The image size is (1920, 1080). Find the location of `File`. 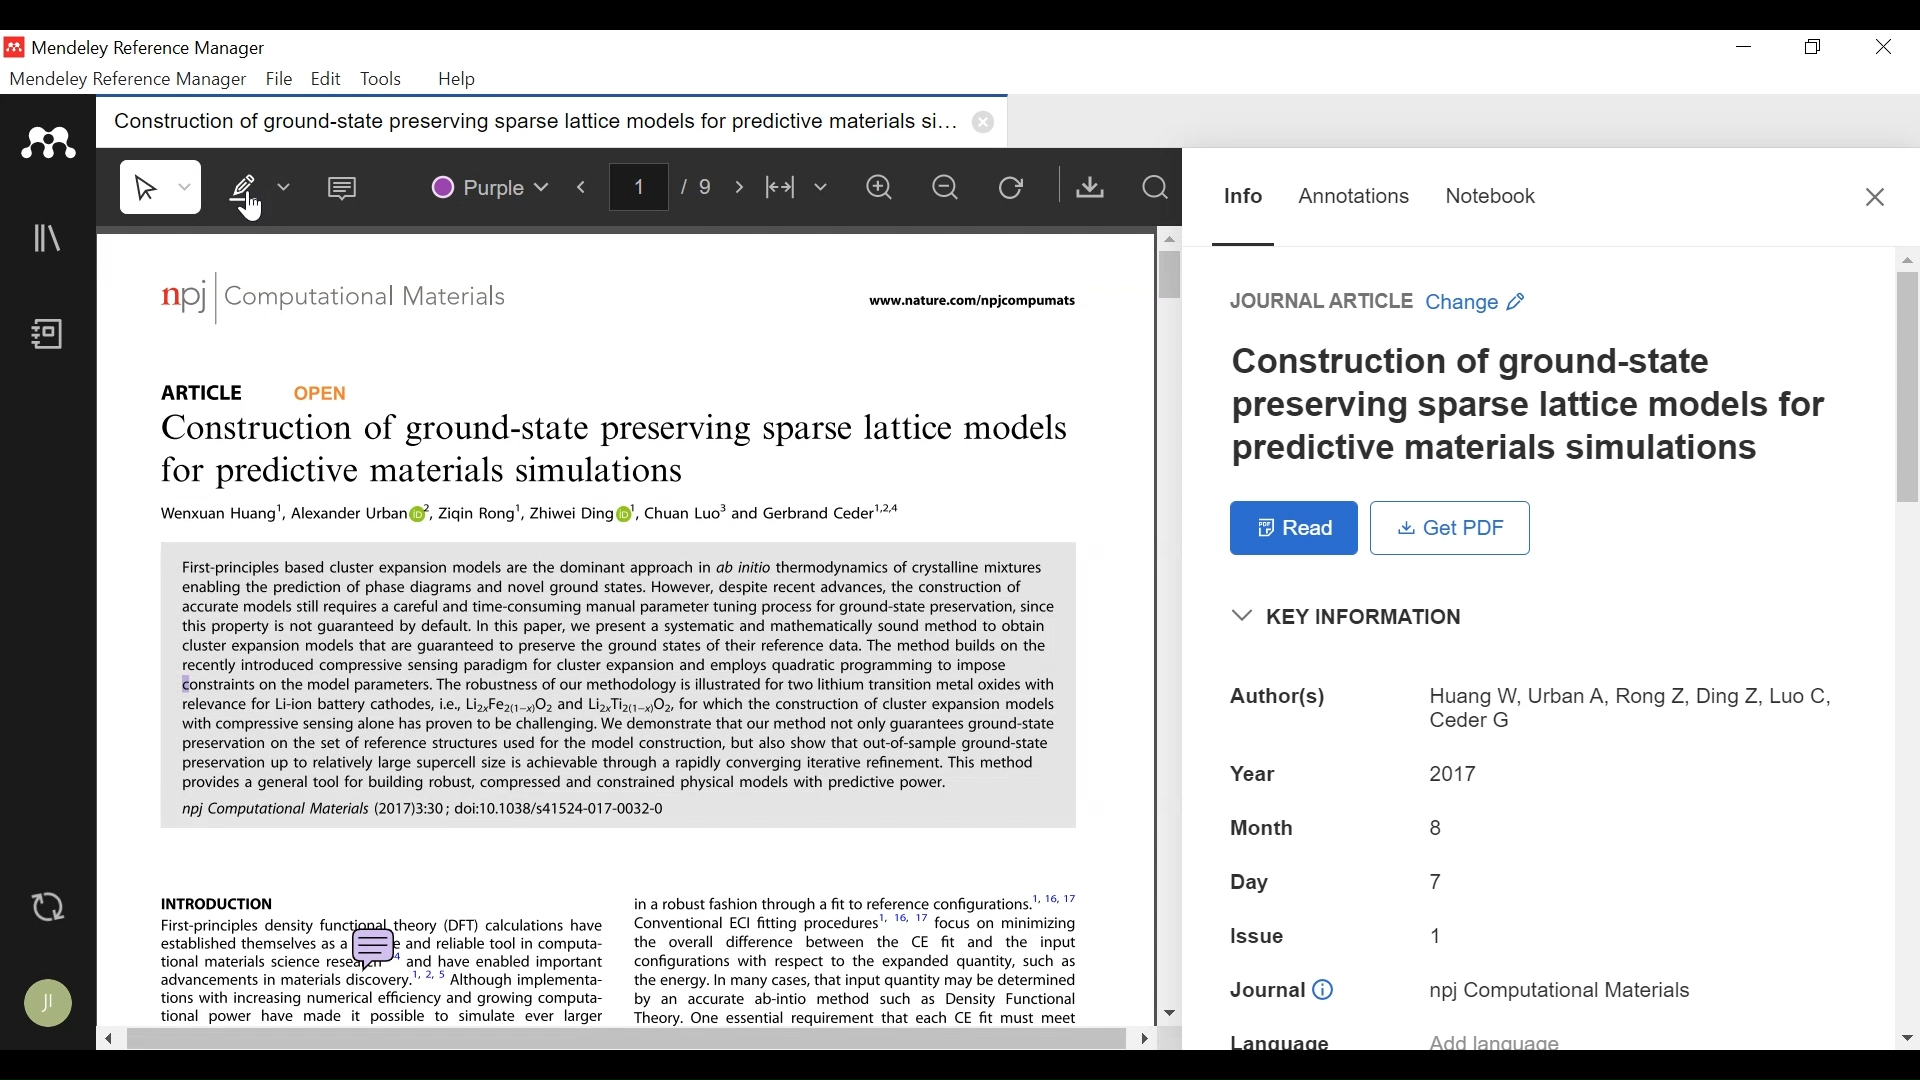

File is located at coordinates (279, 79).